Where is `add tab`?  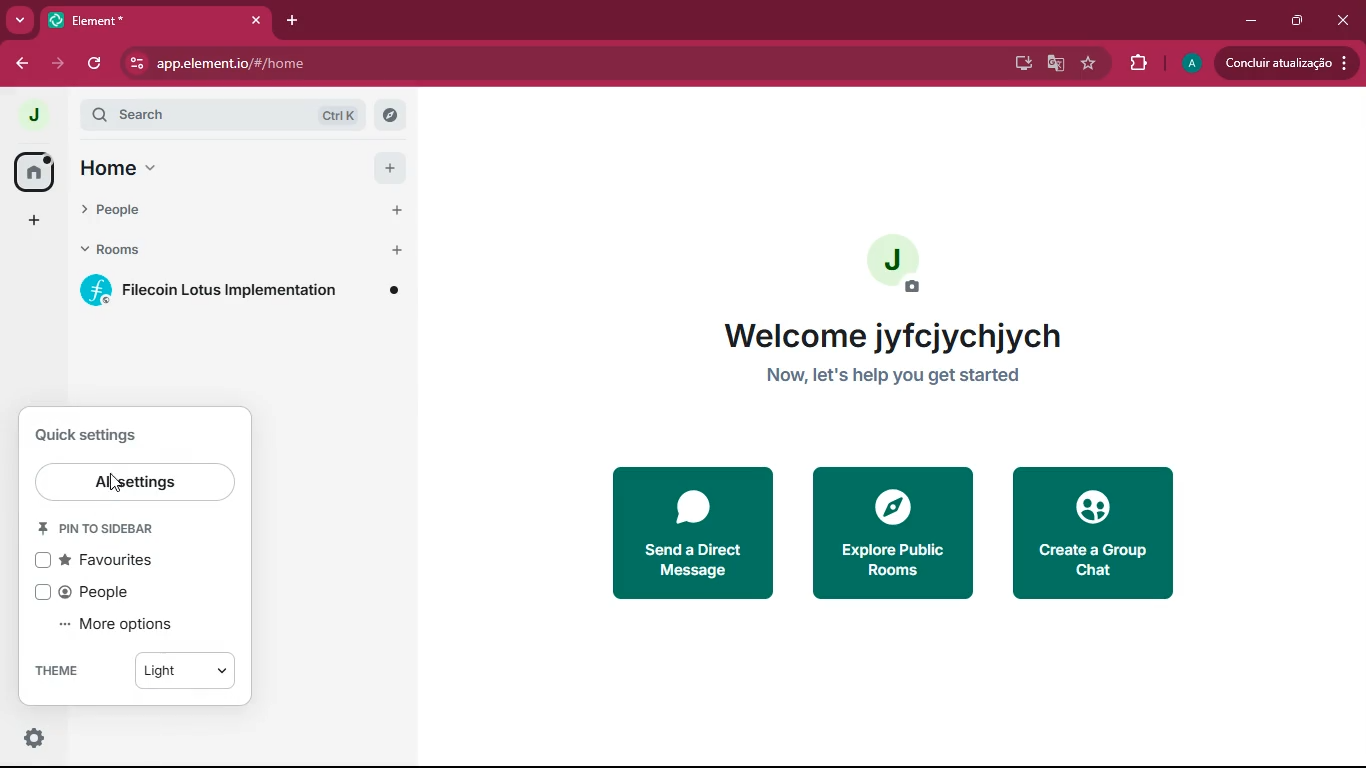 add tab is located at coordinates (287, 21).